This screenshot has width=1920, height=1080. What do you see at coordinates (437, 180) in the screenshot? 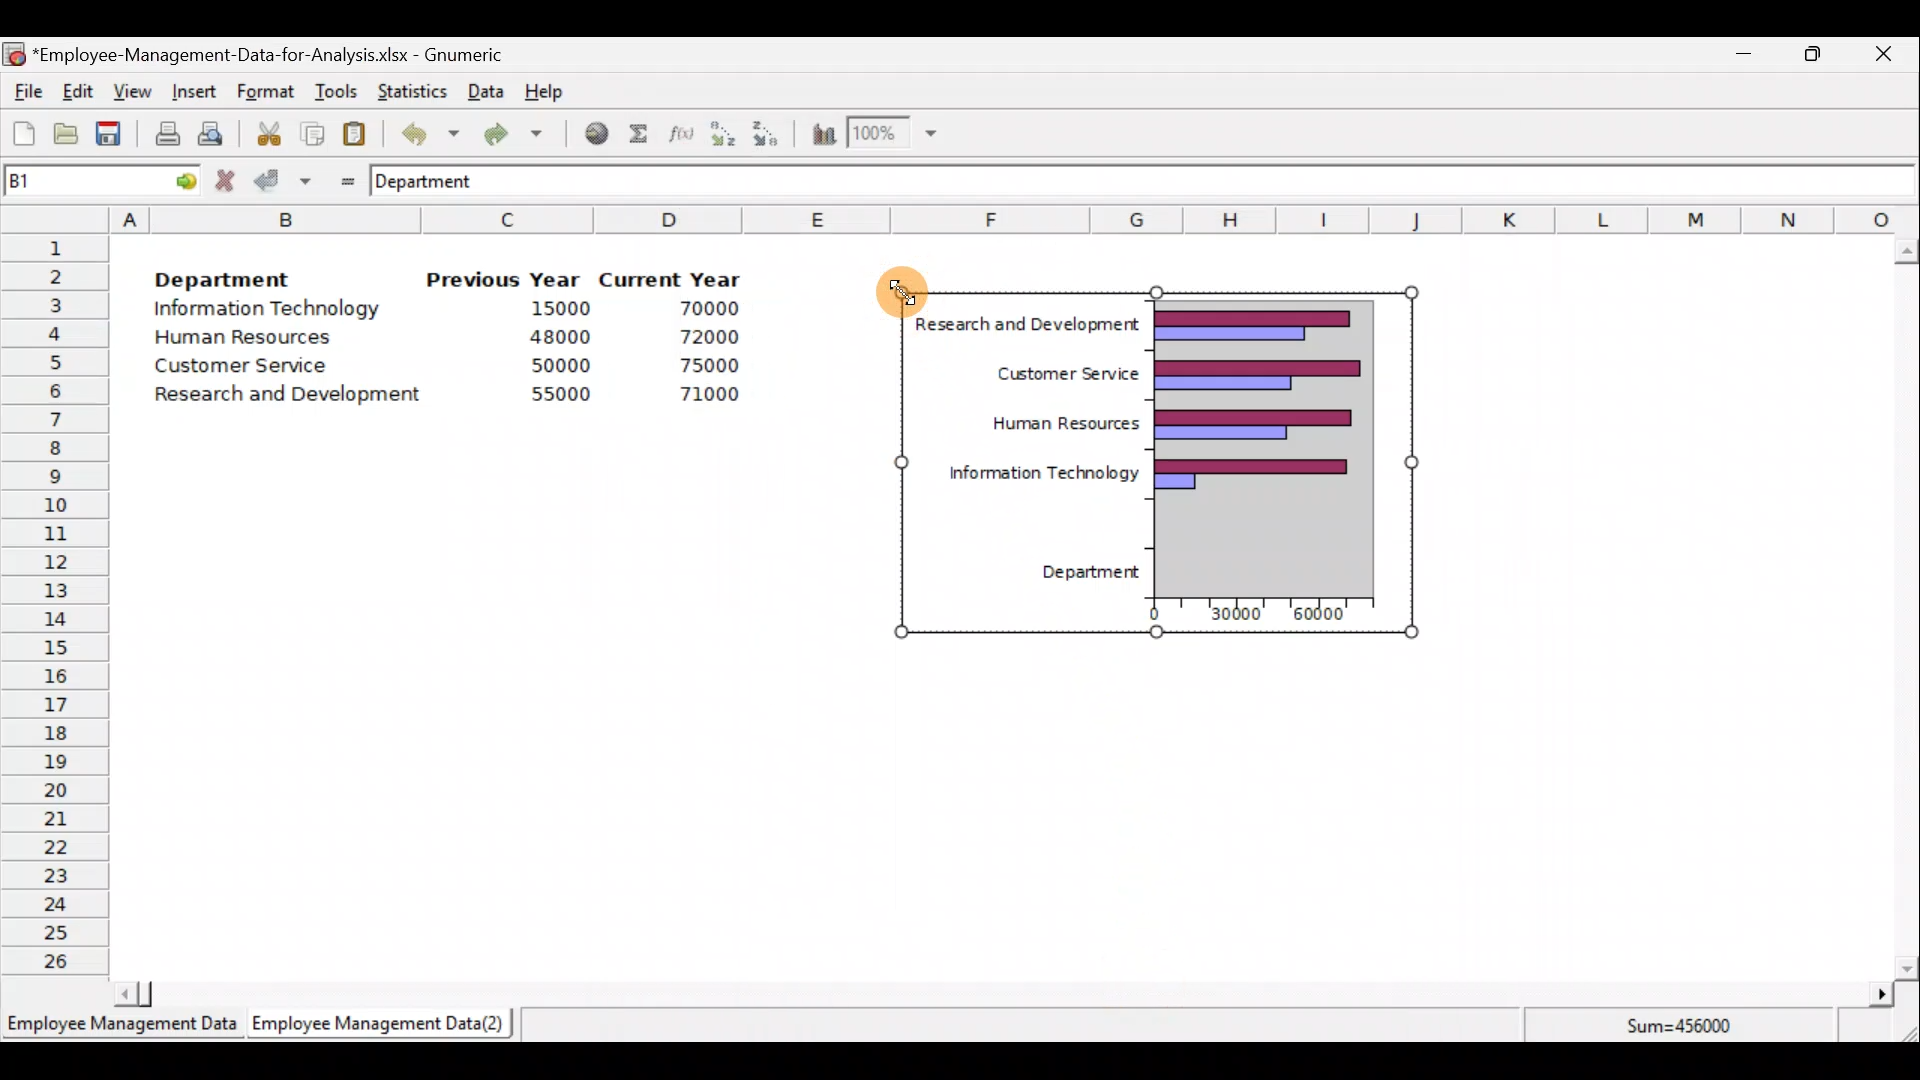
I see `Department` at bounding box center [437, 180].